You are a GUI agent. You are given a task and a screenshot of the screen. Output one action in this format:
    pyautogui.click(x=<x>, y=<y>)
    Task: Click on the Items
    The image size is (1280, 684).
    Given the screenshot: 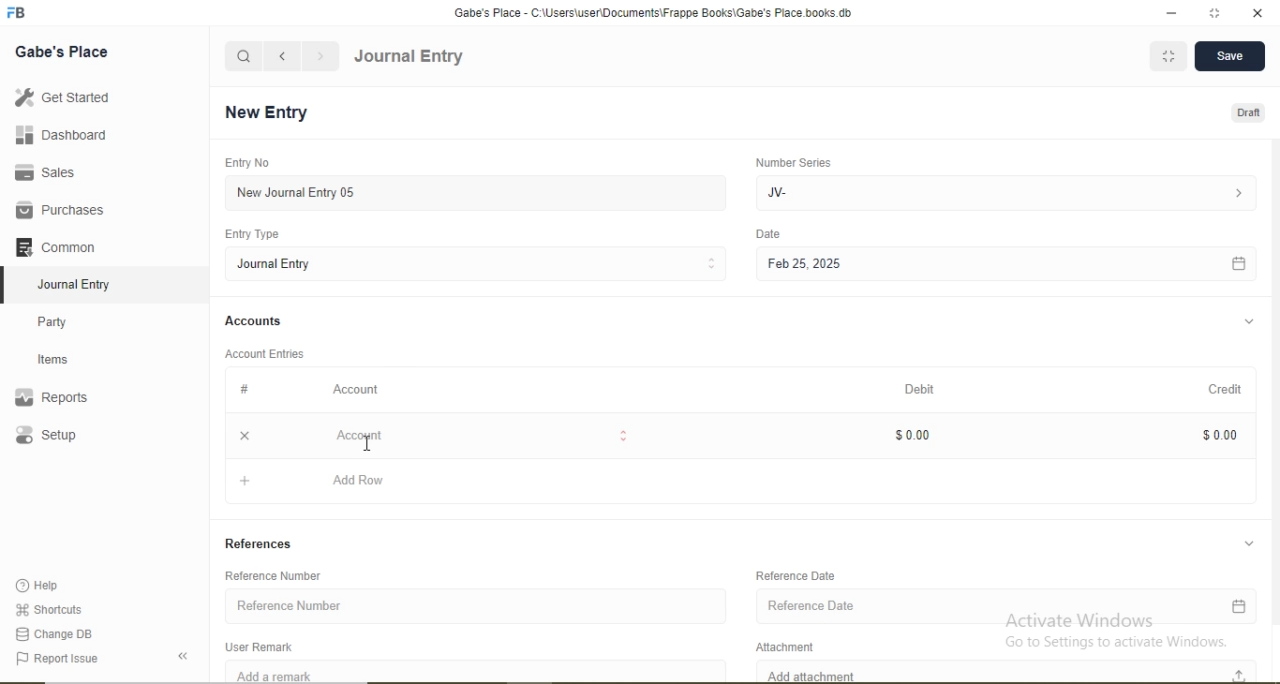 What is the action you would take?
    pyautogui.click(x=65, y=359)
    